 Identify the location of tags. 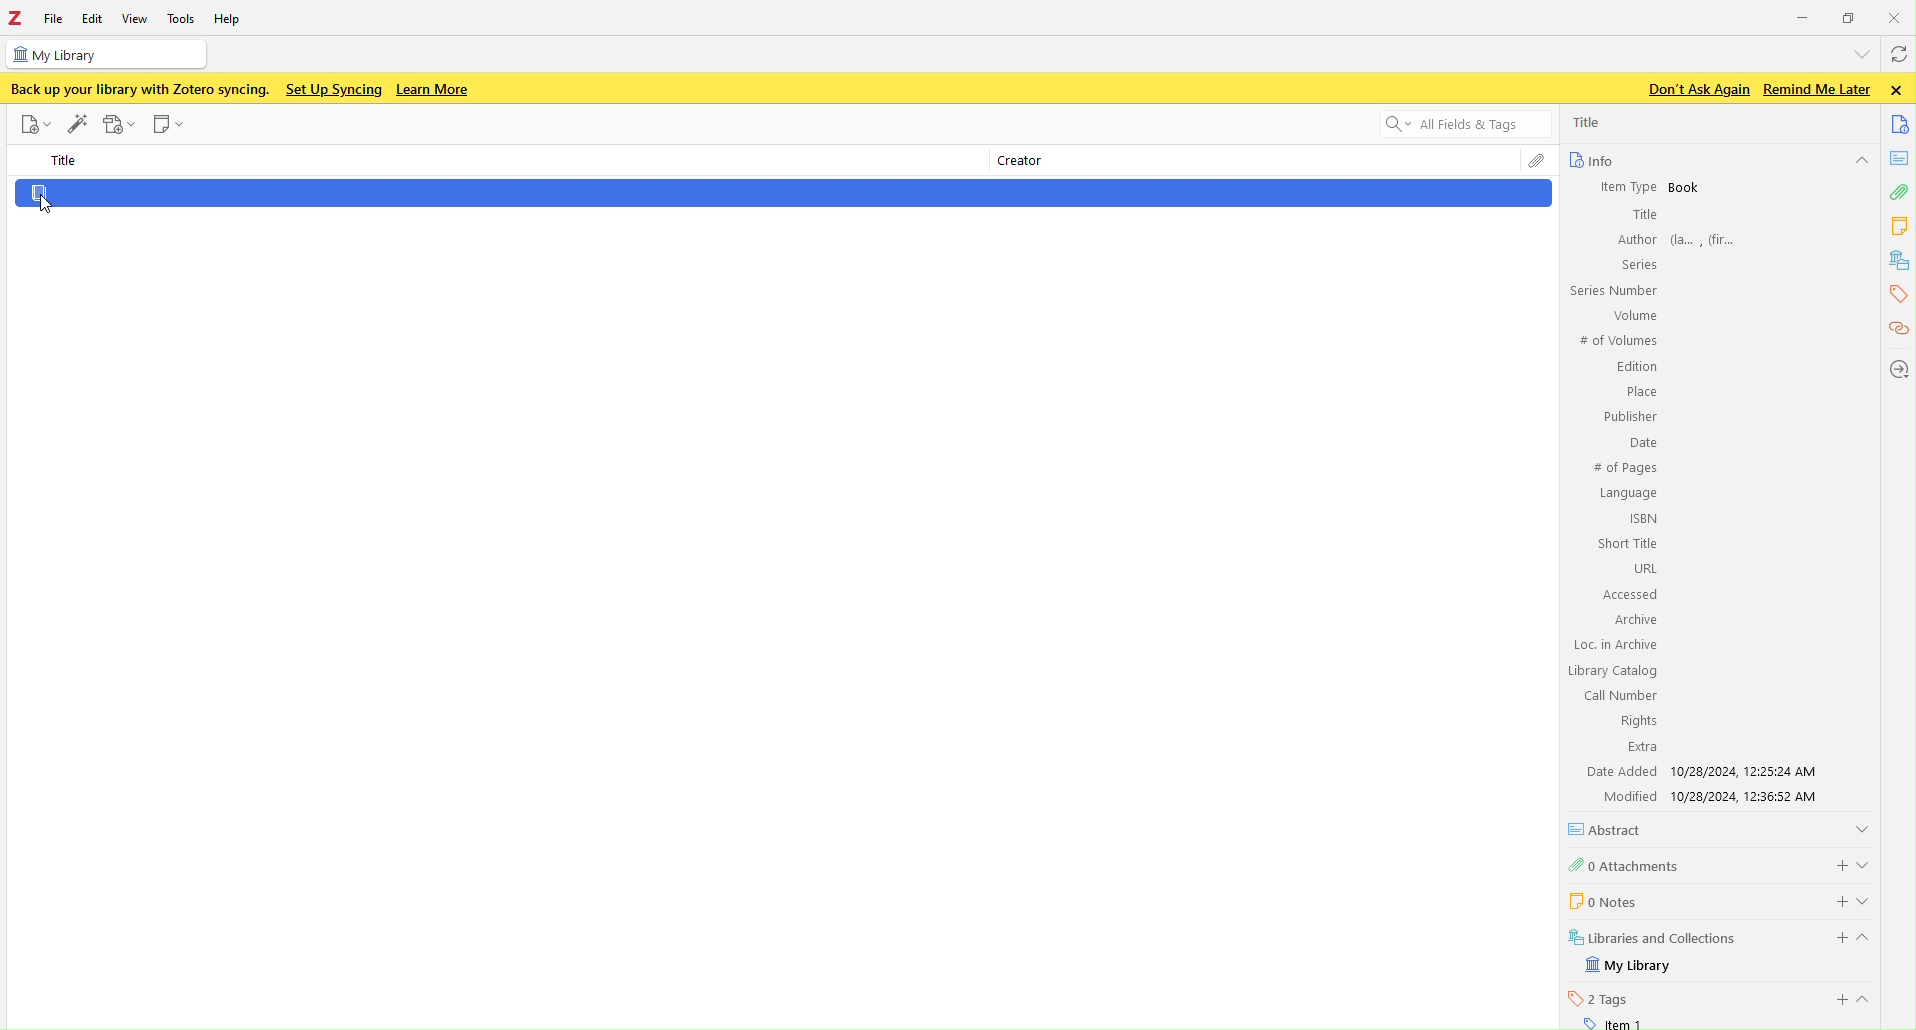
(1721, 998).